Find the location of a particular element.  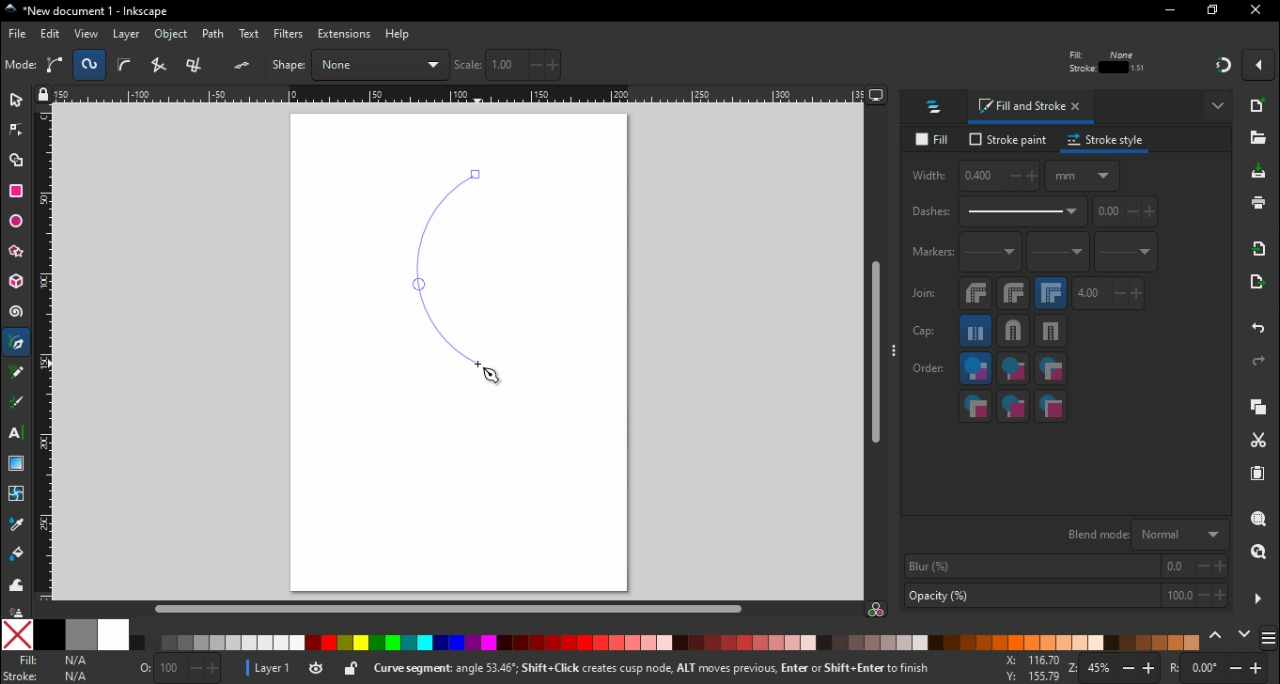

more options is located at coordinates (1259, 598).